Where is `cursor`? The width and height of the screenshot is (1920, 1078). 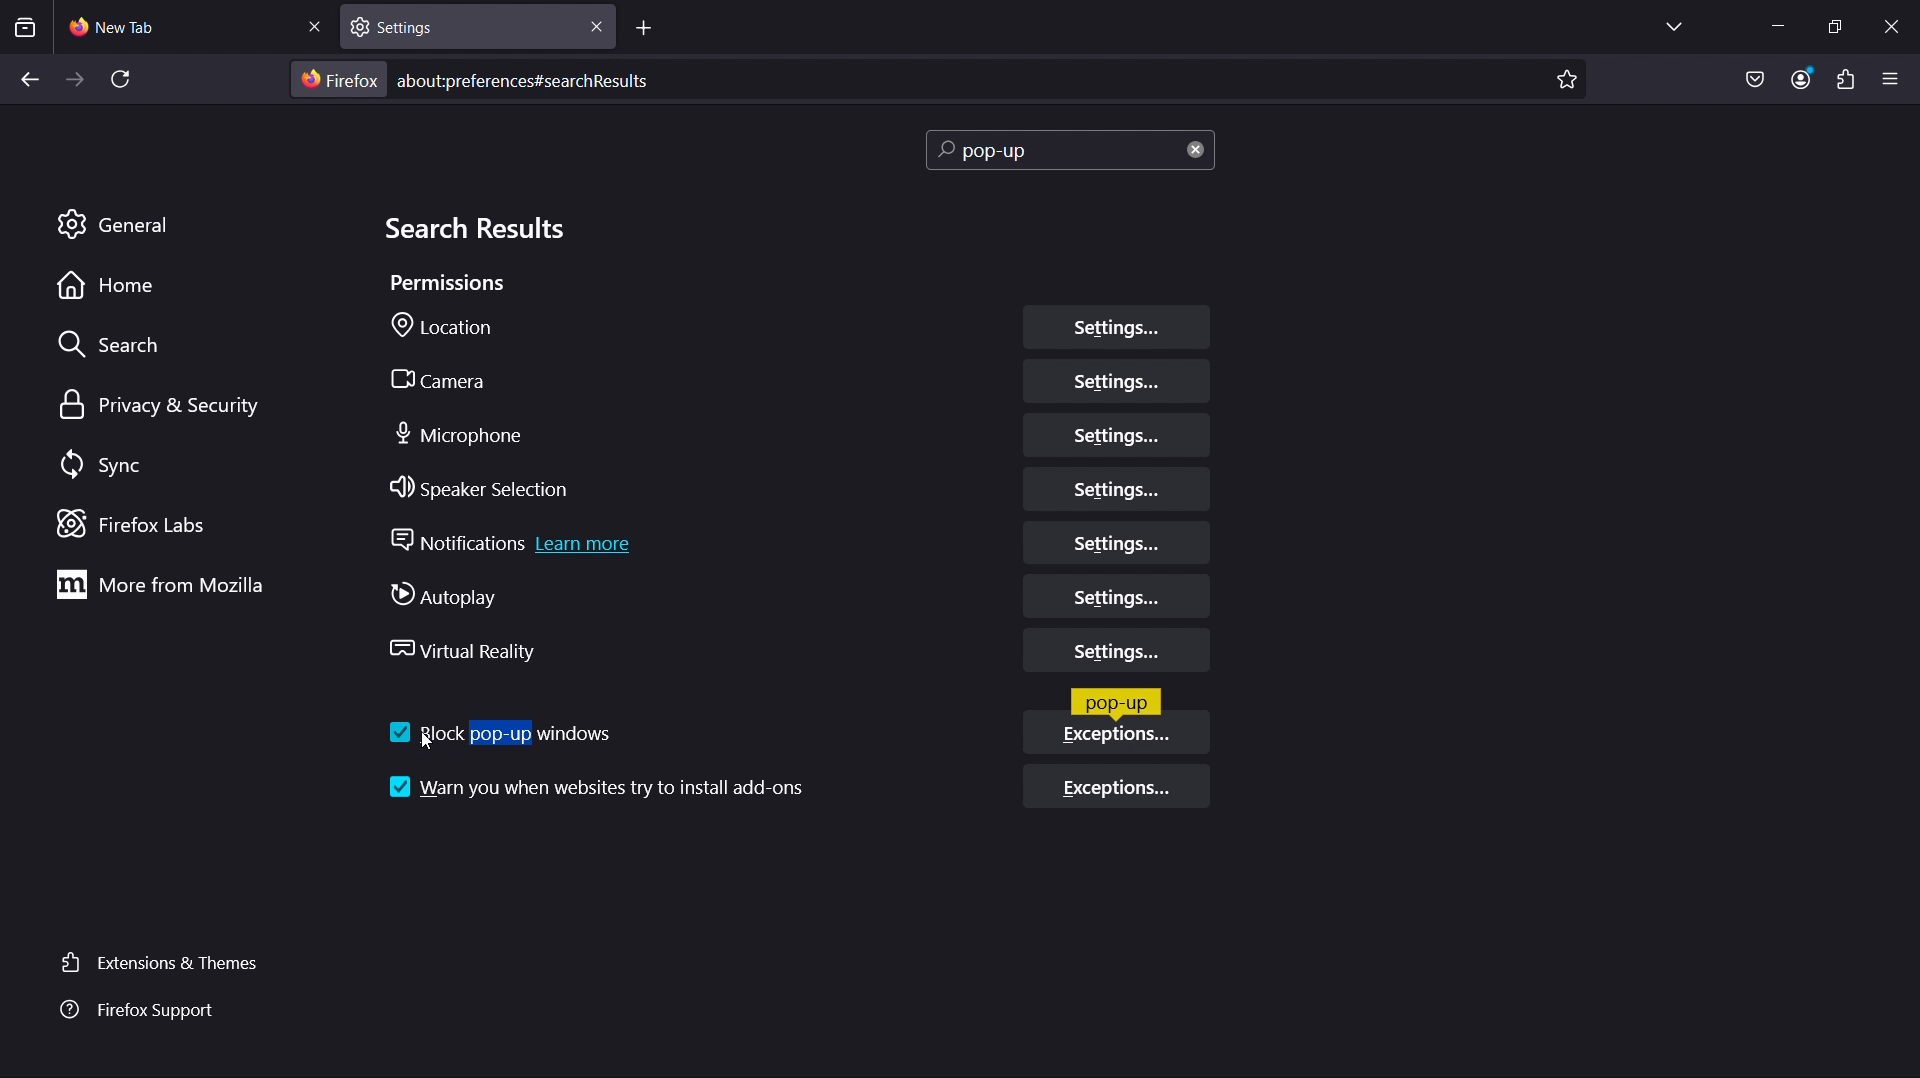
cursor is located at coordinates (426, 746).